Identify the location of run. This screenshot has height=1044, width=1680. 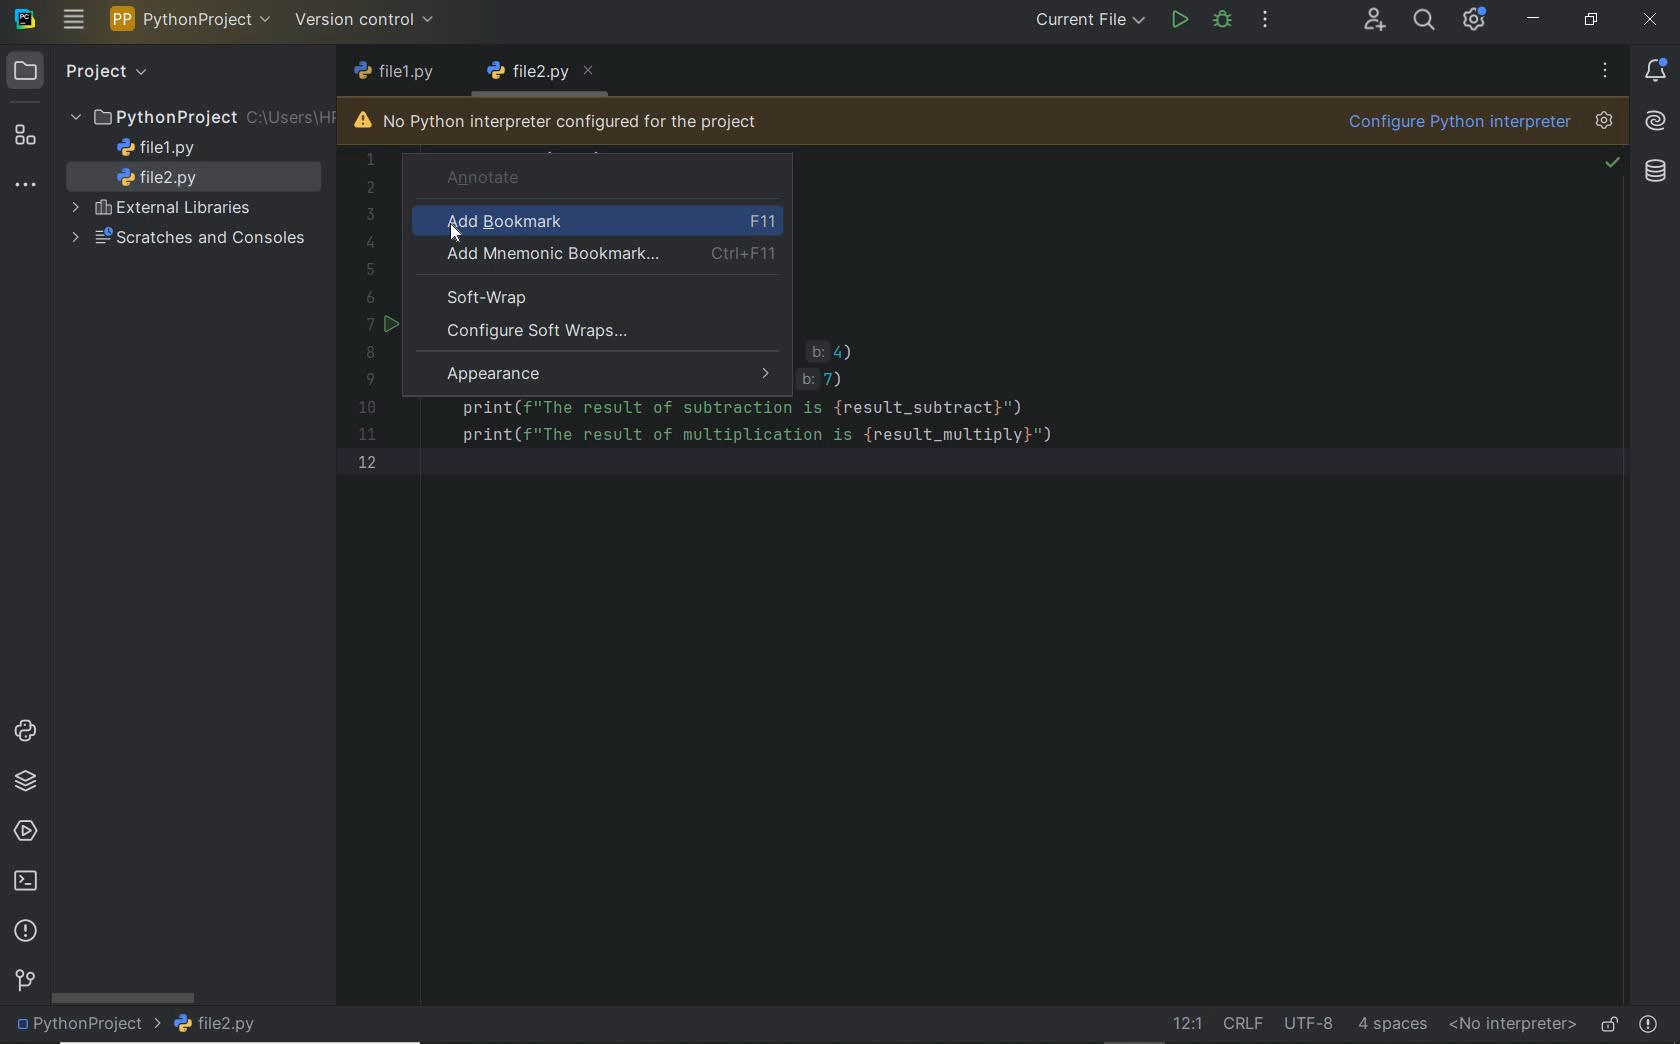
(1180, 18).